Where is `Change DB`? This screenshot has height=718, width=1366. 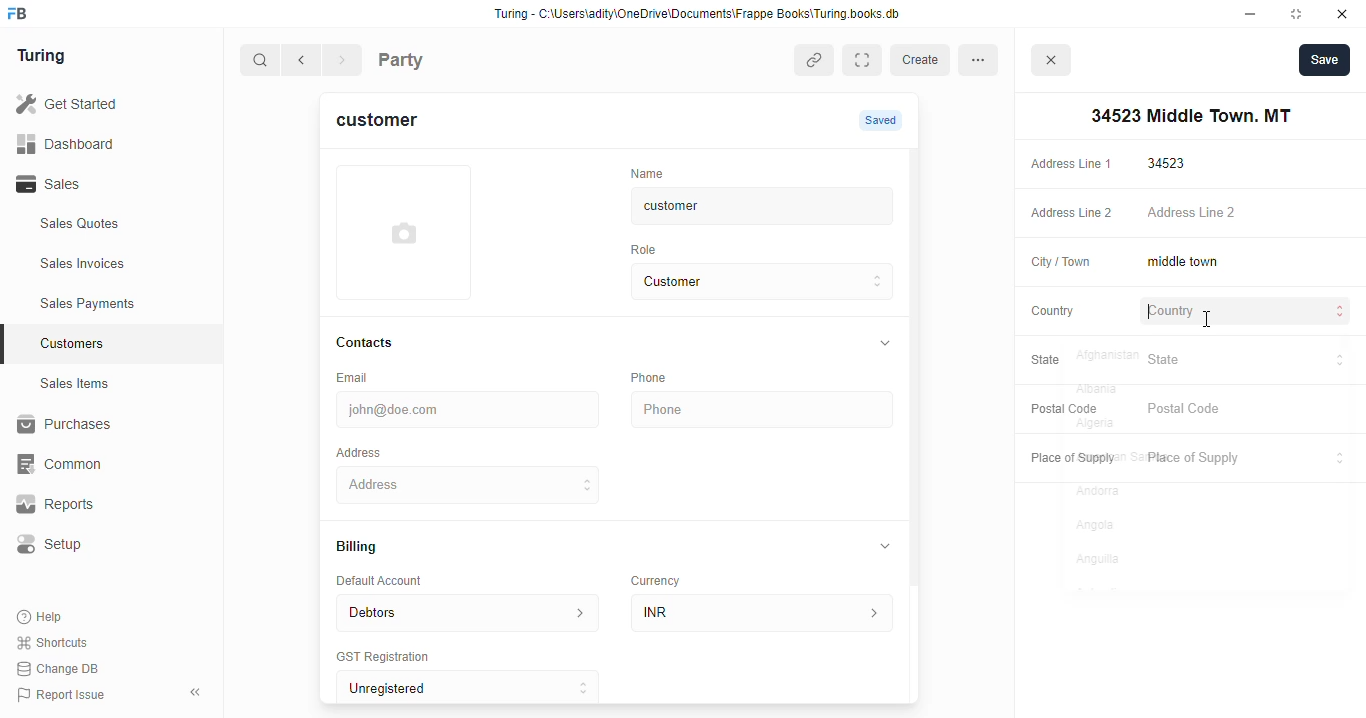
Change DB is located at coordinates (62, 668).